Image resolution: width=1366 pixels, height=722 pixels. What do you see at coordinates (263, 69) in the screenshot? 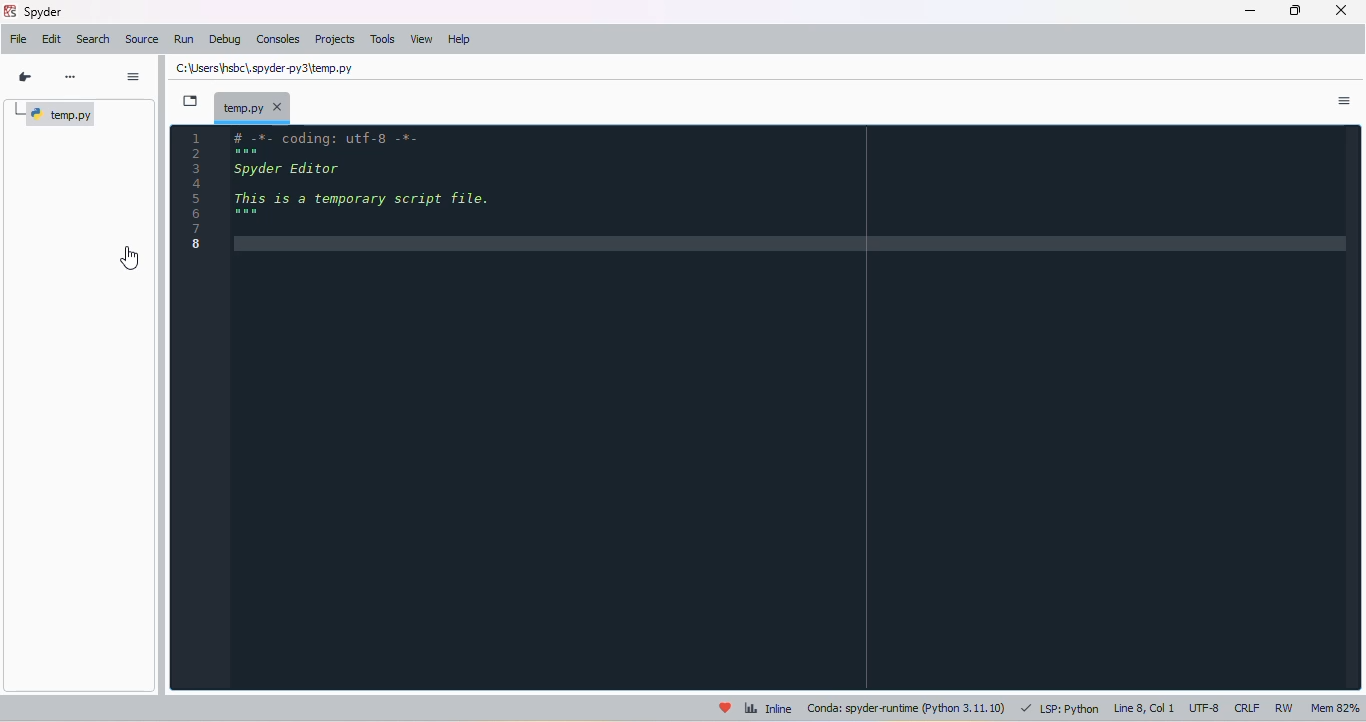
I see `temporary file` at bounding box center [263, 69].